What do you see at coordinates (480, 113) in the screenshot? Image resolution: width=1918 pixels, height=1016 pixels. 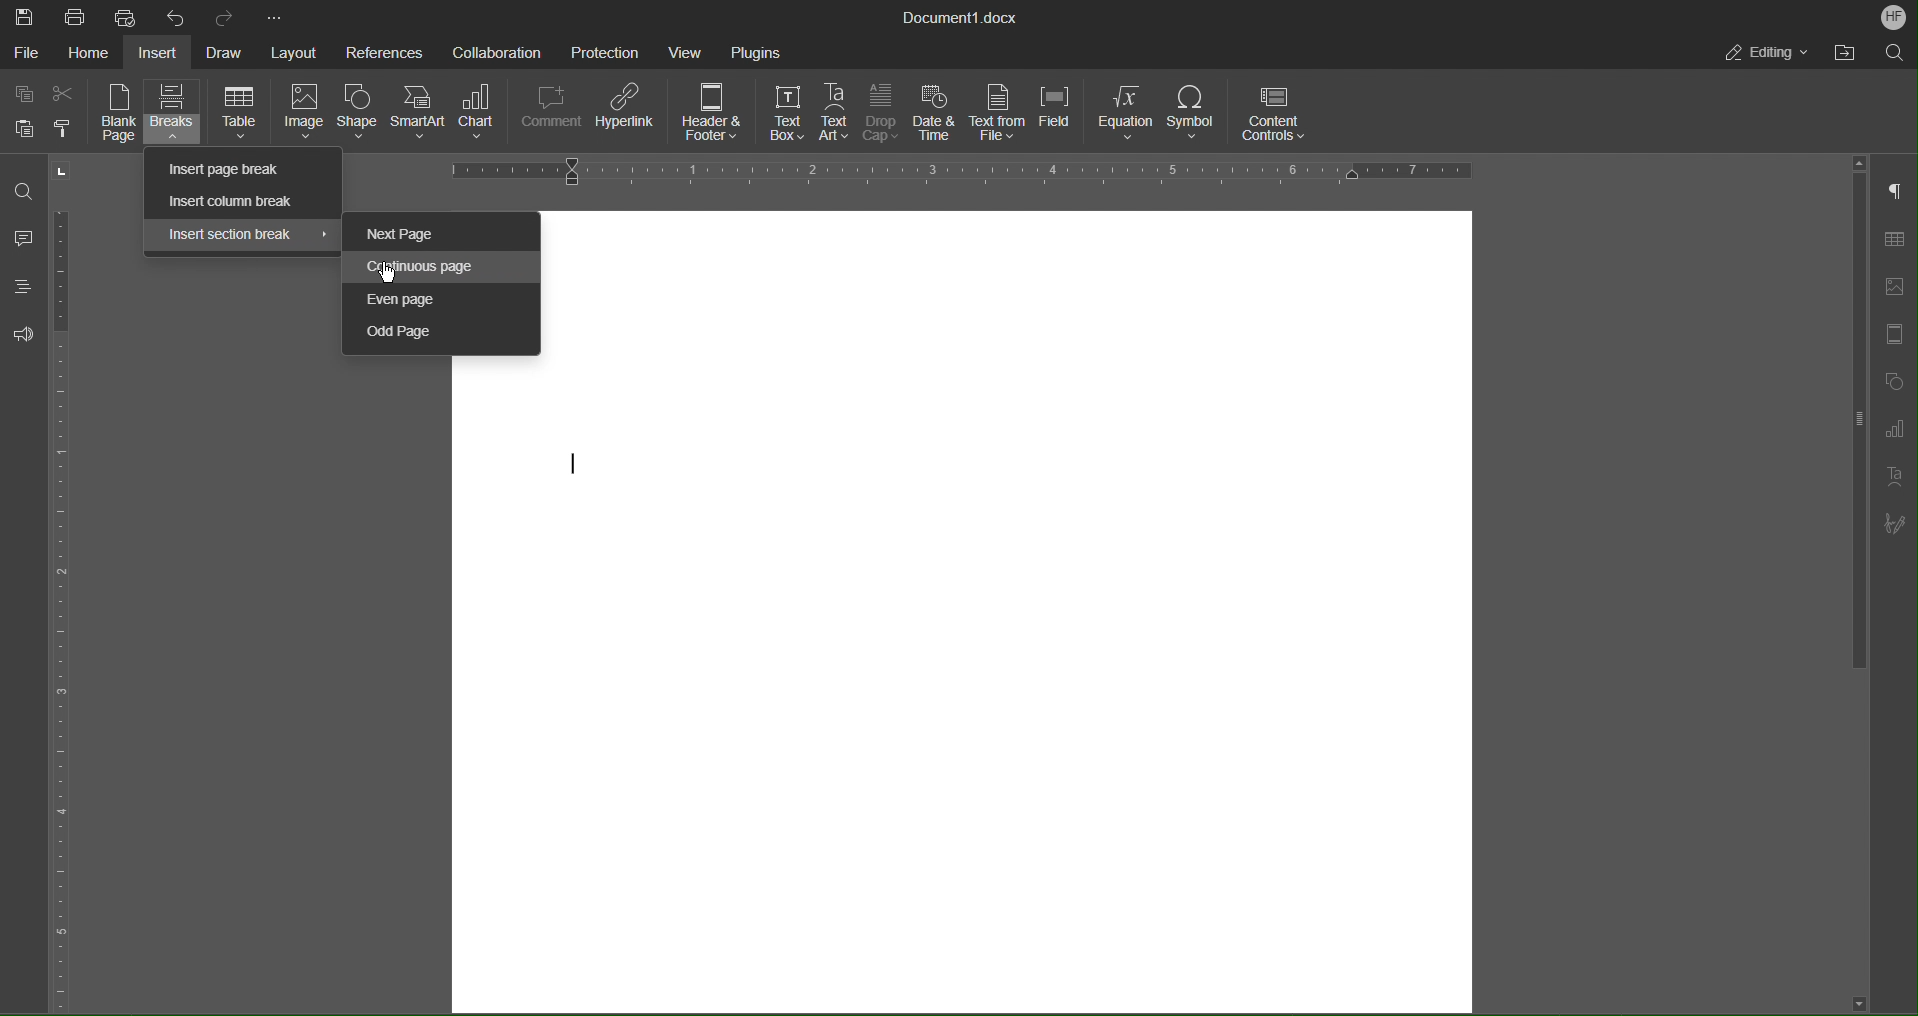 I see `Chart` at bounding box center [480, 113].